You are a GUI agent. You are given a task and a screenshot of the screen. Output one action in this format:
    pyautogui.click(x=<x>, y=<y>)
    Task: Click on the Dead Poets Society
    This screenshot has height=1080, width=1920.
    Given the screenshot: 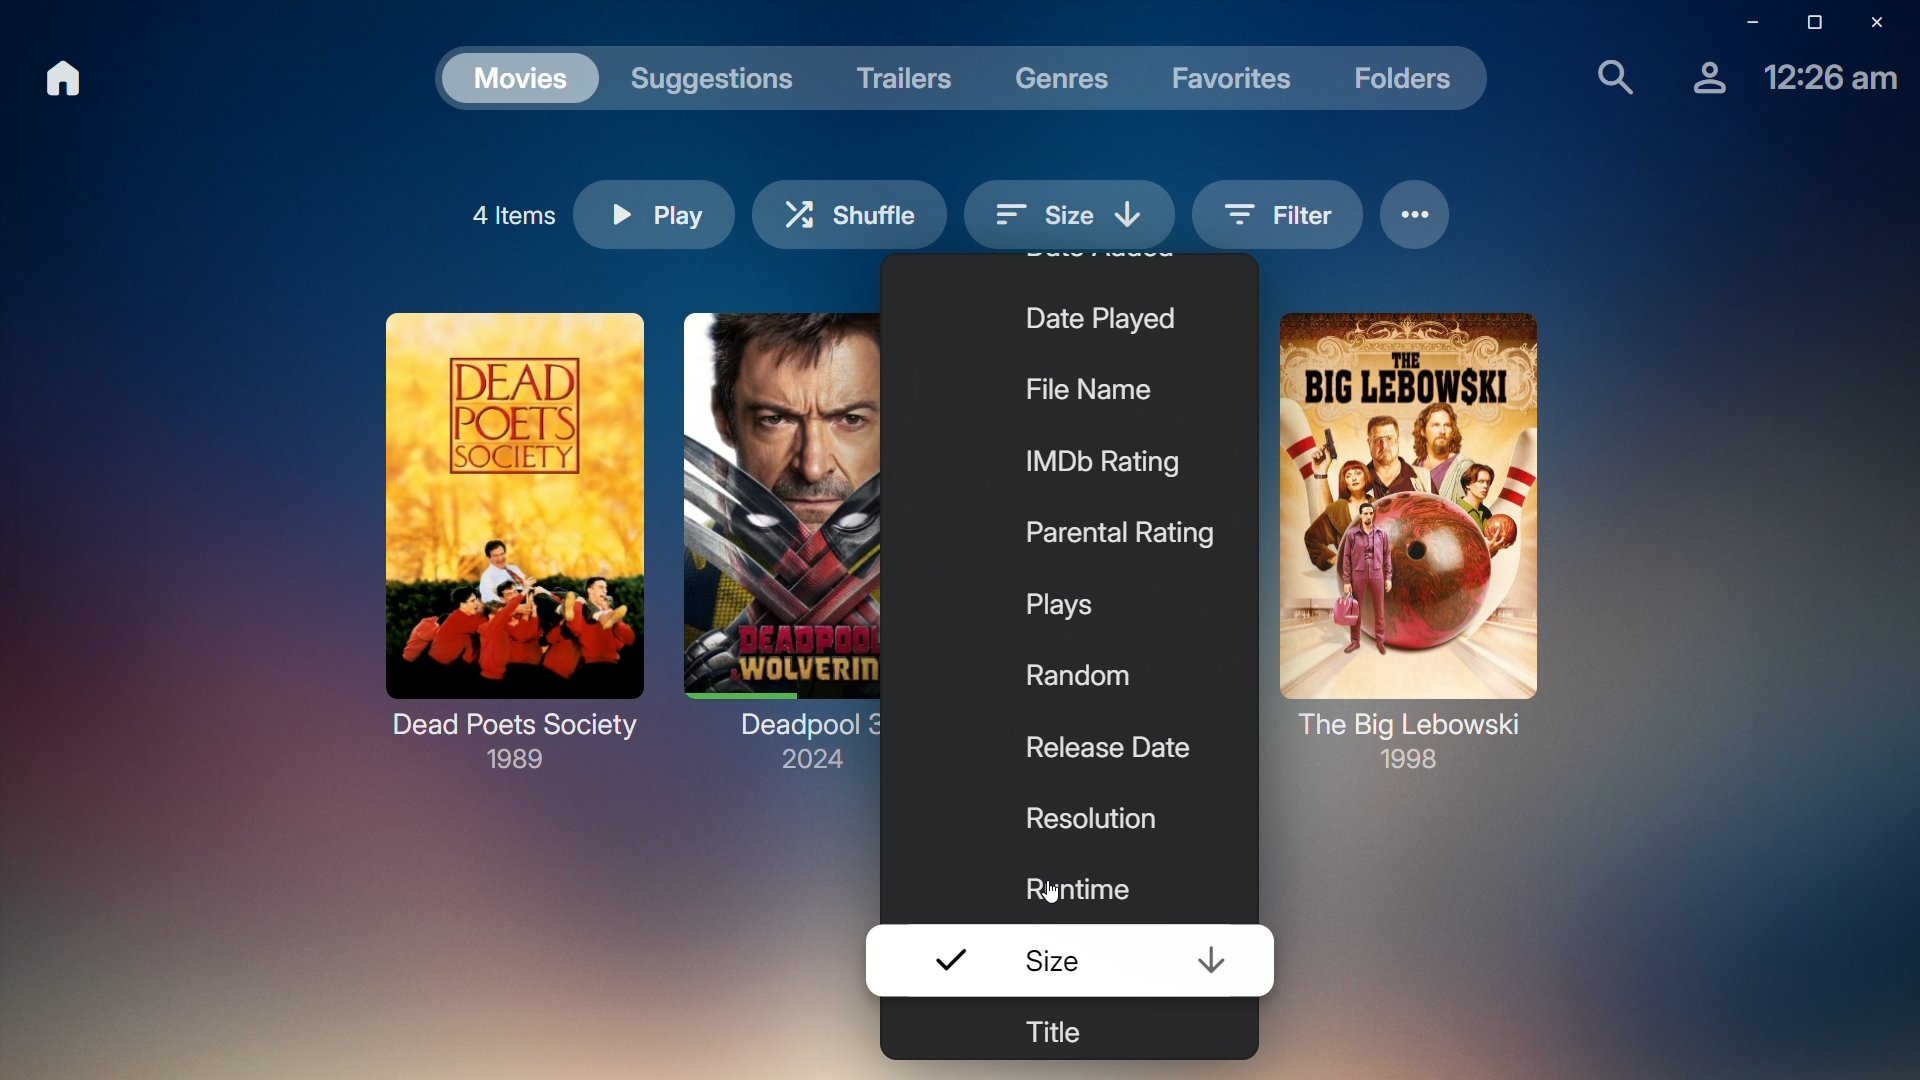 What is the action you would take?
    pyautogui.click(x=504, y=535)
    